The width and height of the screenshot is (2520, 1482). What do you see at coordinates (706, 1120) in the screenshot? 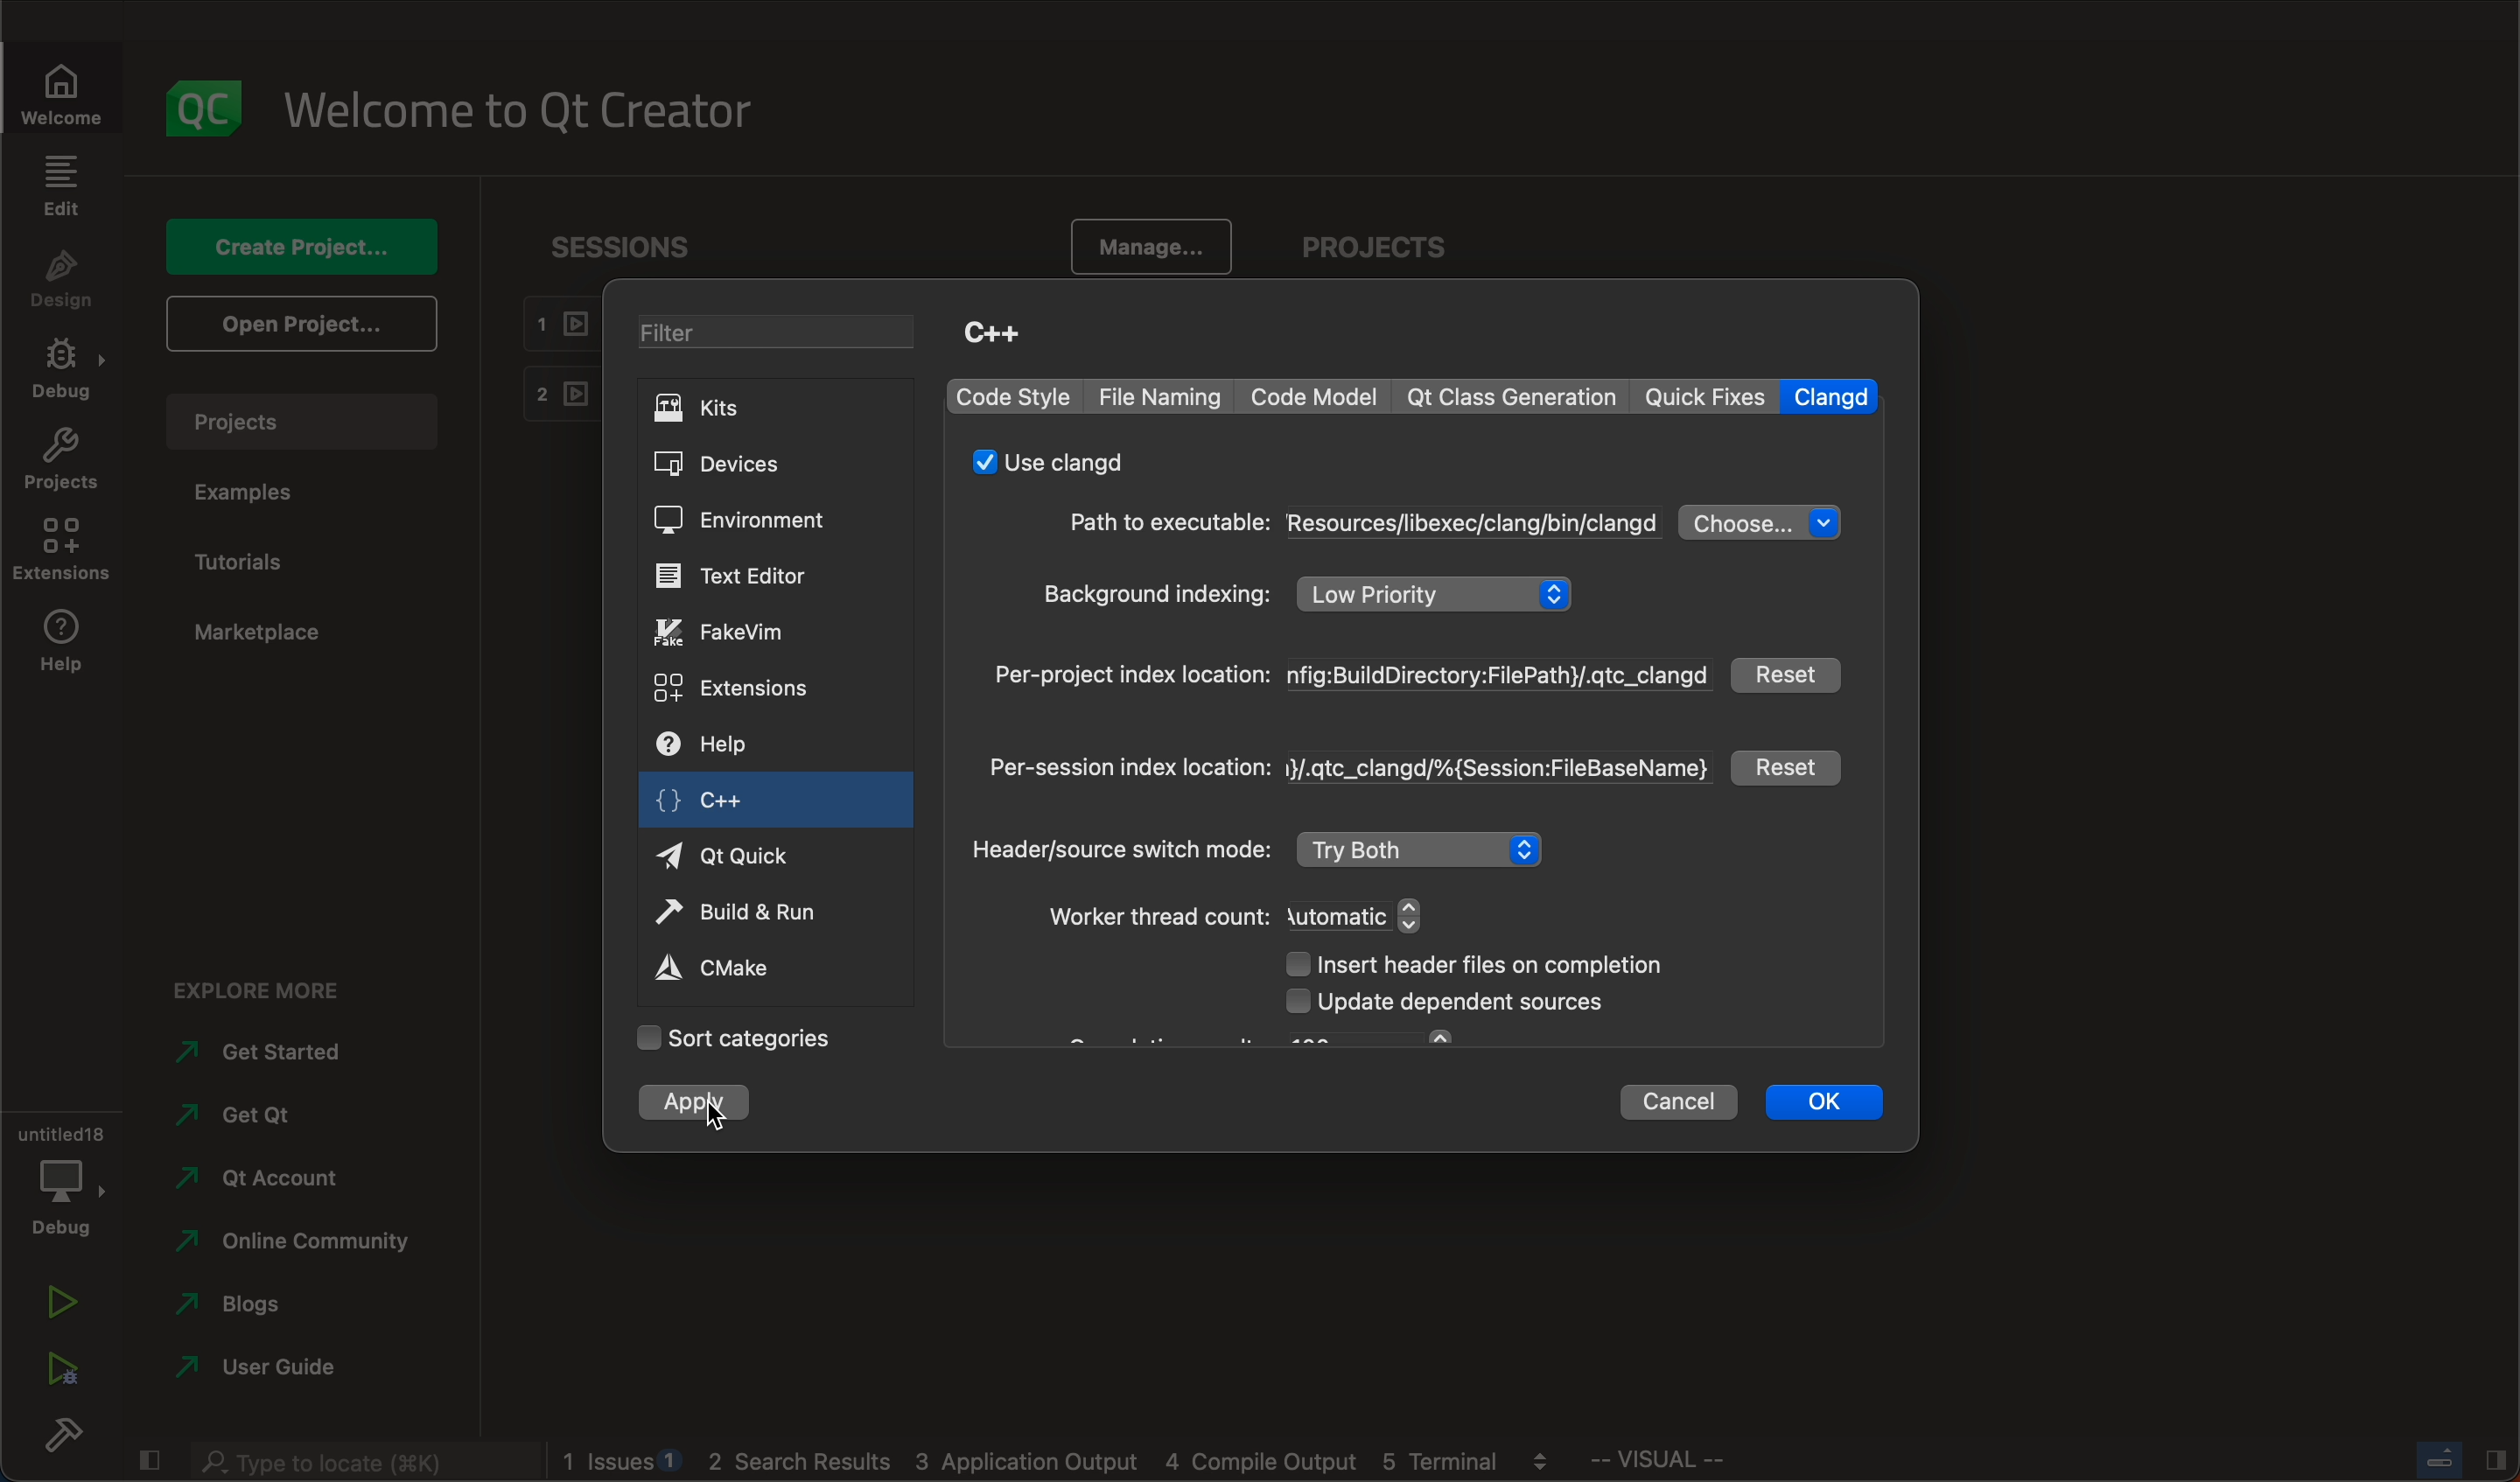
I see `cursor` at bounding box center [706, 1120].